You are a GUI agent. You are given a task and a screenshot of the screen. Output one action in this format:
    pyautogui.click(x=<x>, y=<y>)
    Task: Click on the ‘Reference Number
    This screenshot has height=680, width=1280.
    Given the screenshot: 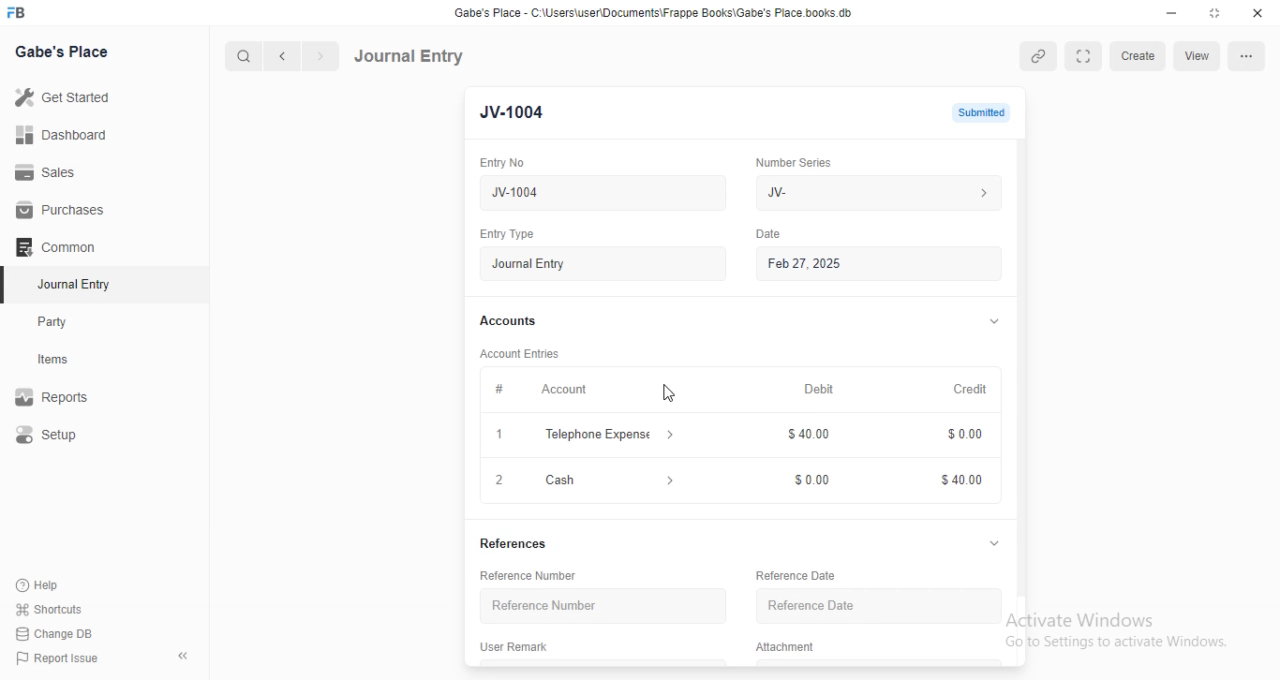 What is the action you would take?
    pyautogui.click(x=544, y=605)
    